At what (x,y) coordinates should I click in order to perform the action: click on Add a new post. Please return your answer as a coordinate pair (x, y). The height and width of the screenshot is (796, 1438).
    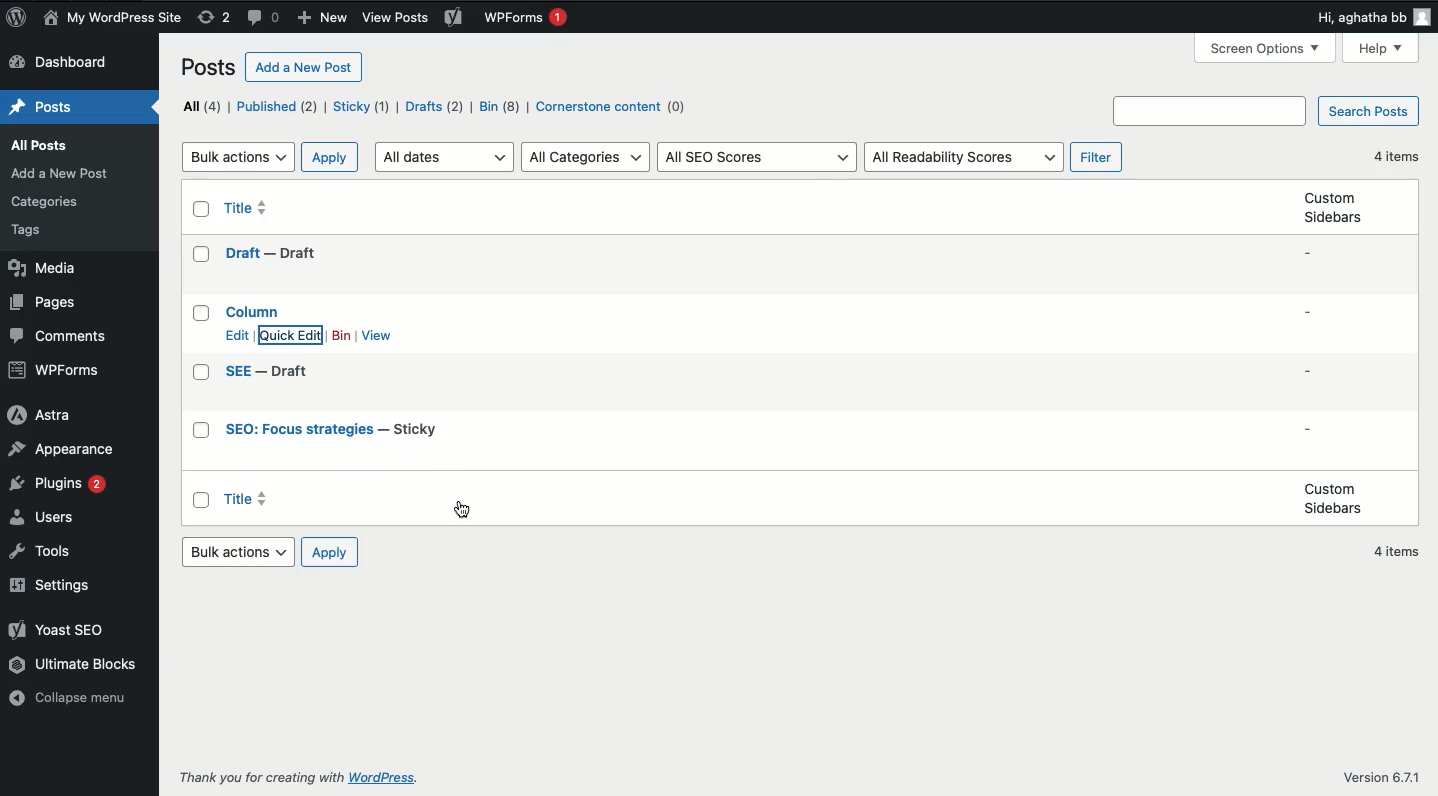
    Looking at the image, I should click on (304, 67).